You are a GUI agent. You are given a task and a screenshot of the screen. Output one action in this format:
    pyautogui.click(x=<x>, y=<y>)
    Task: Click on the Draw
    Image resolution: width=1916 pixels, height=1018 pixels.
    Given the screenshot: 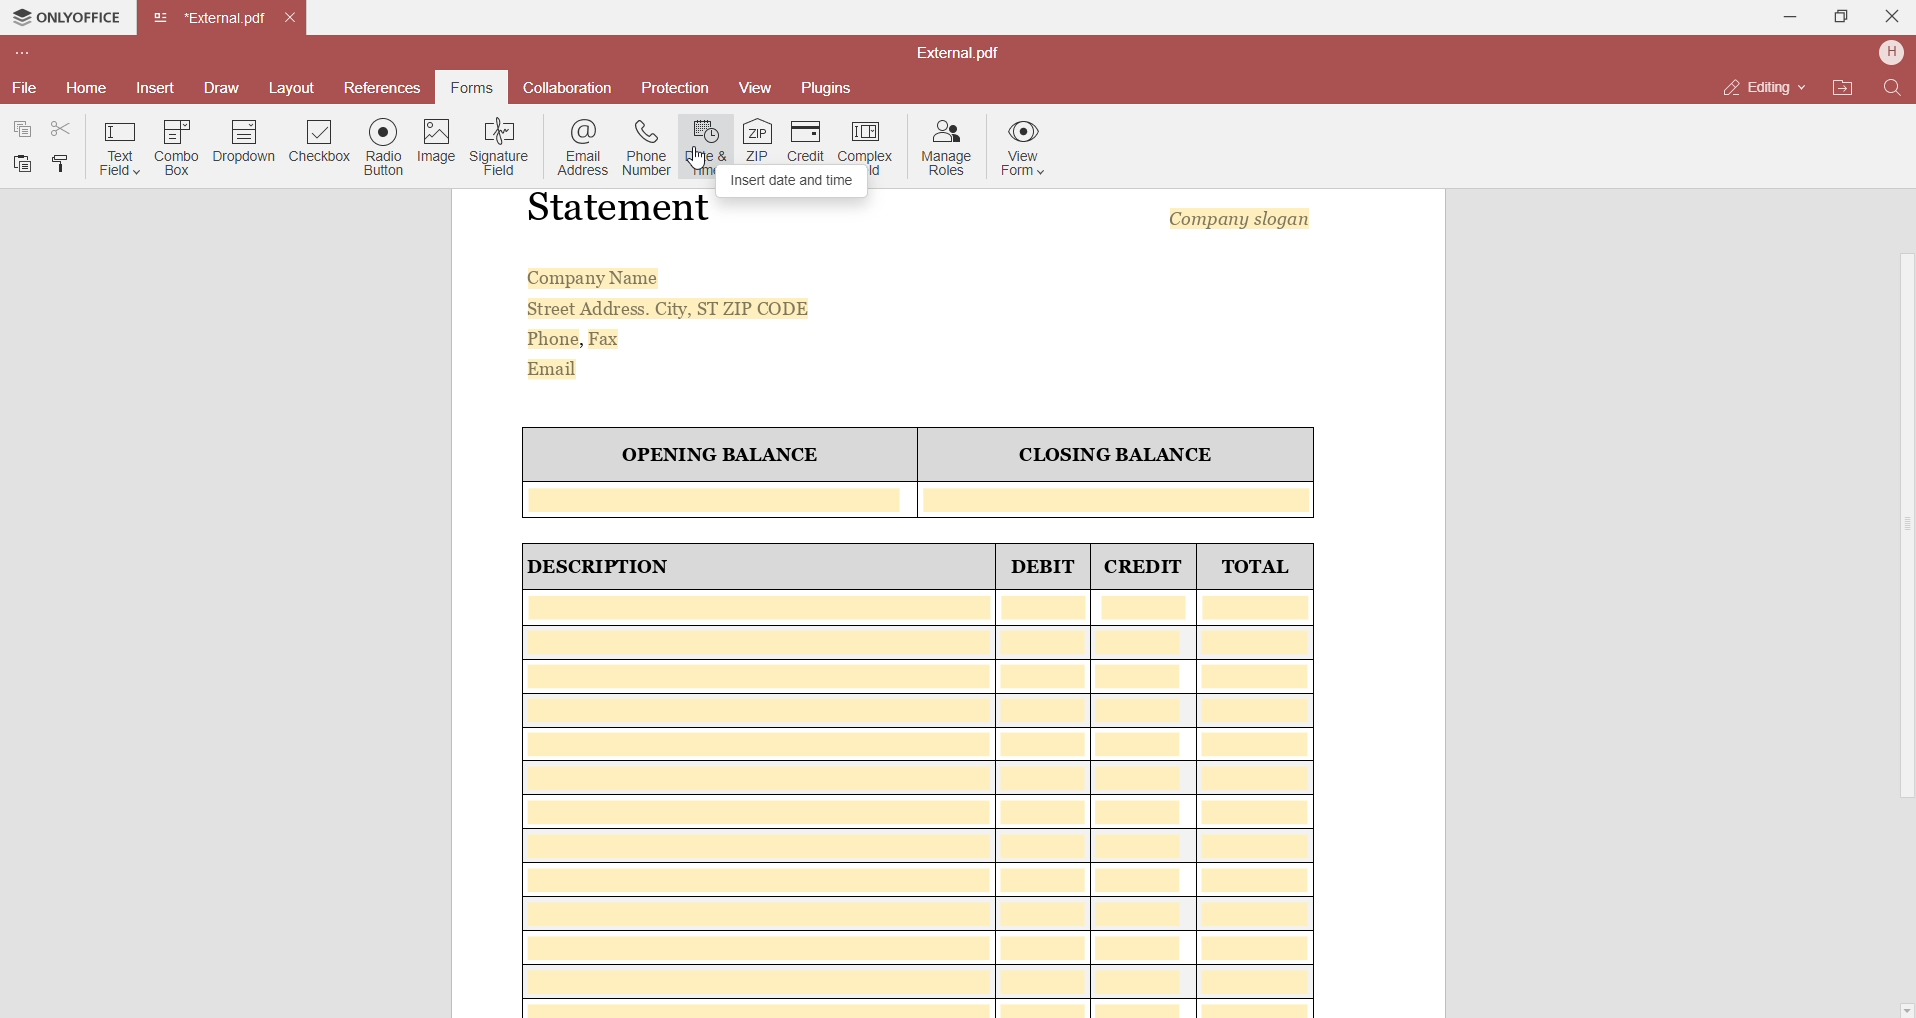 What is the action you would take?
    pyautogui.click(x=221, y=85)
    